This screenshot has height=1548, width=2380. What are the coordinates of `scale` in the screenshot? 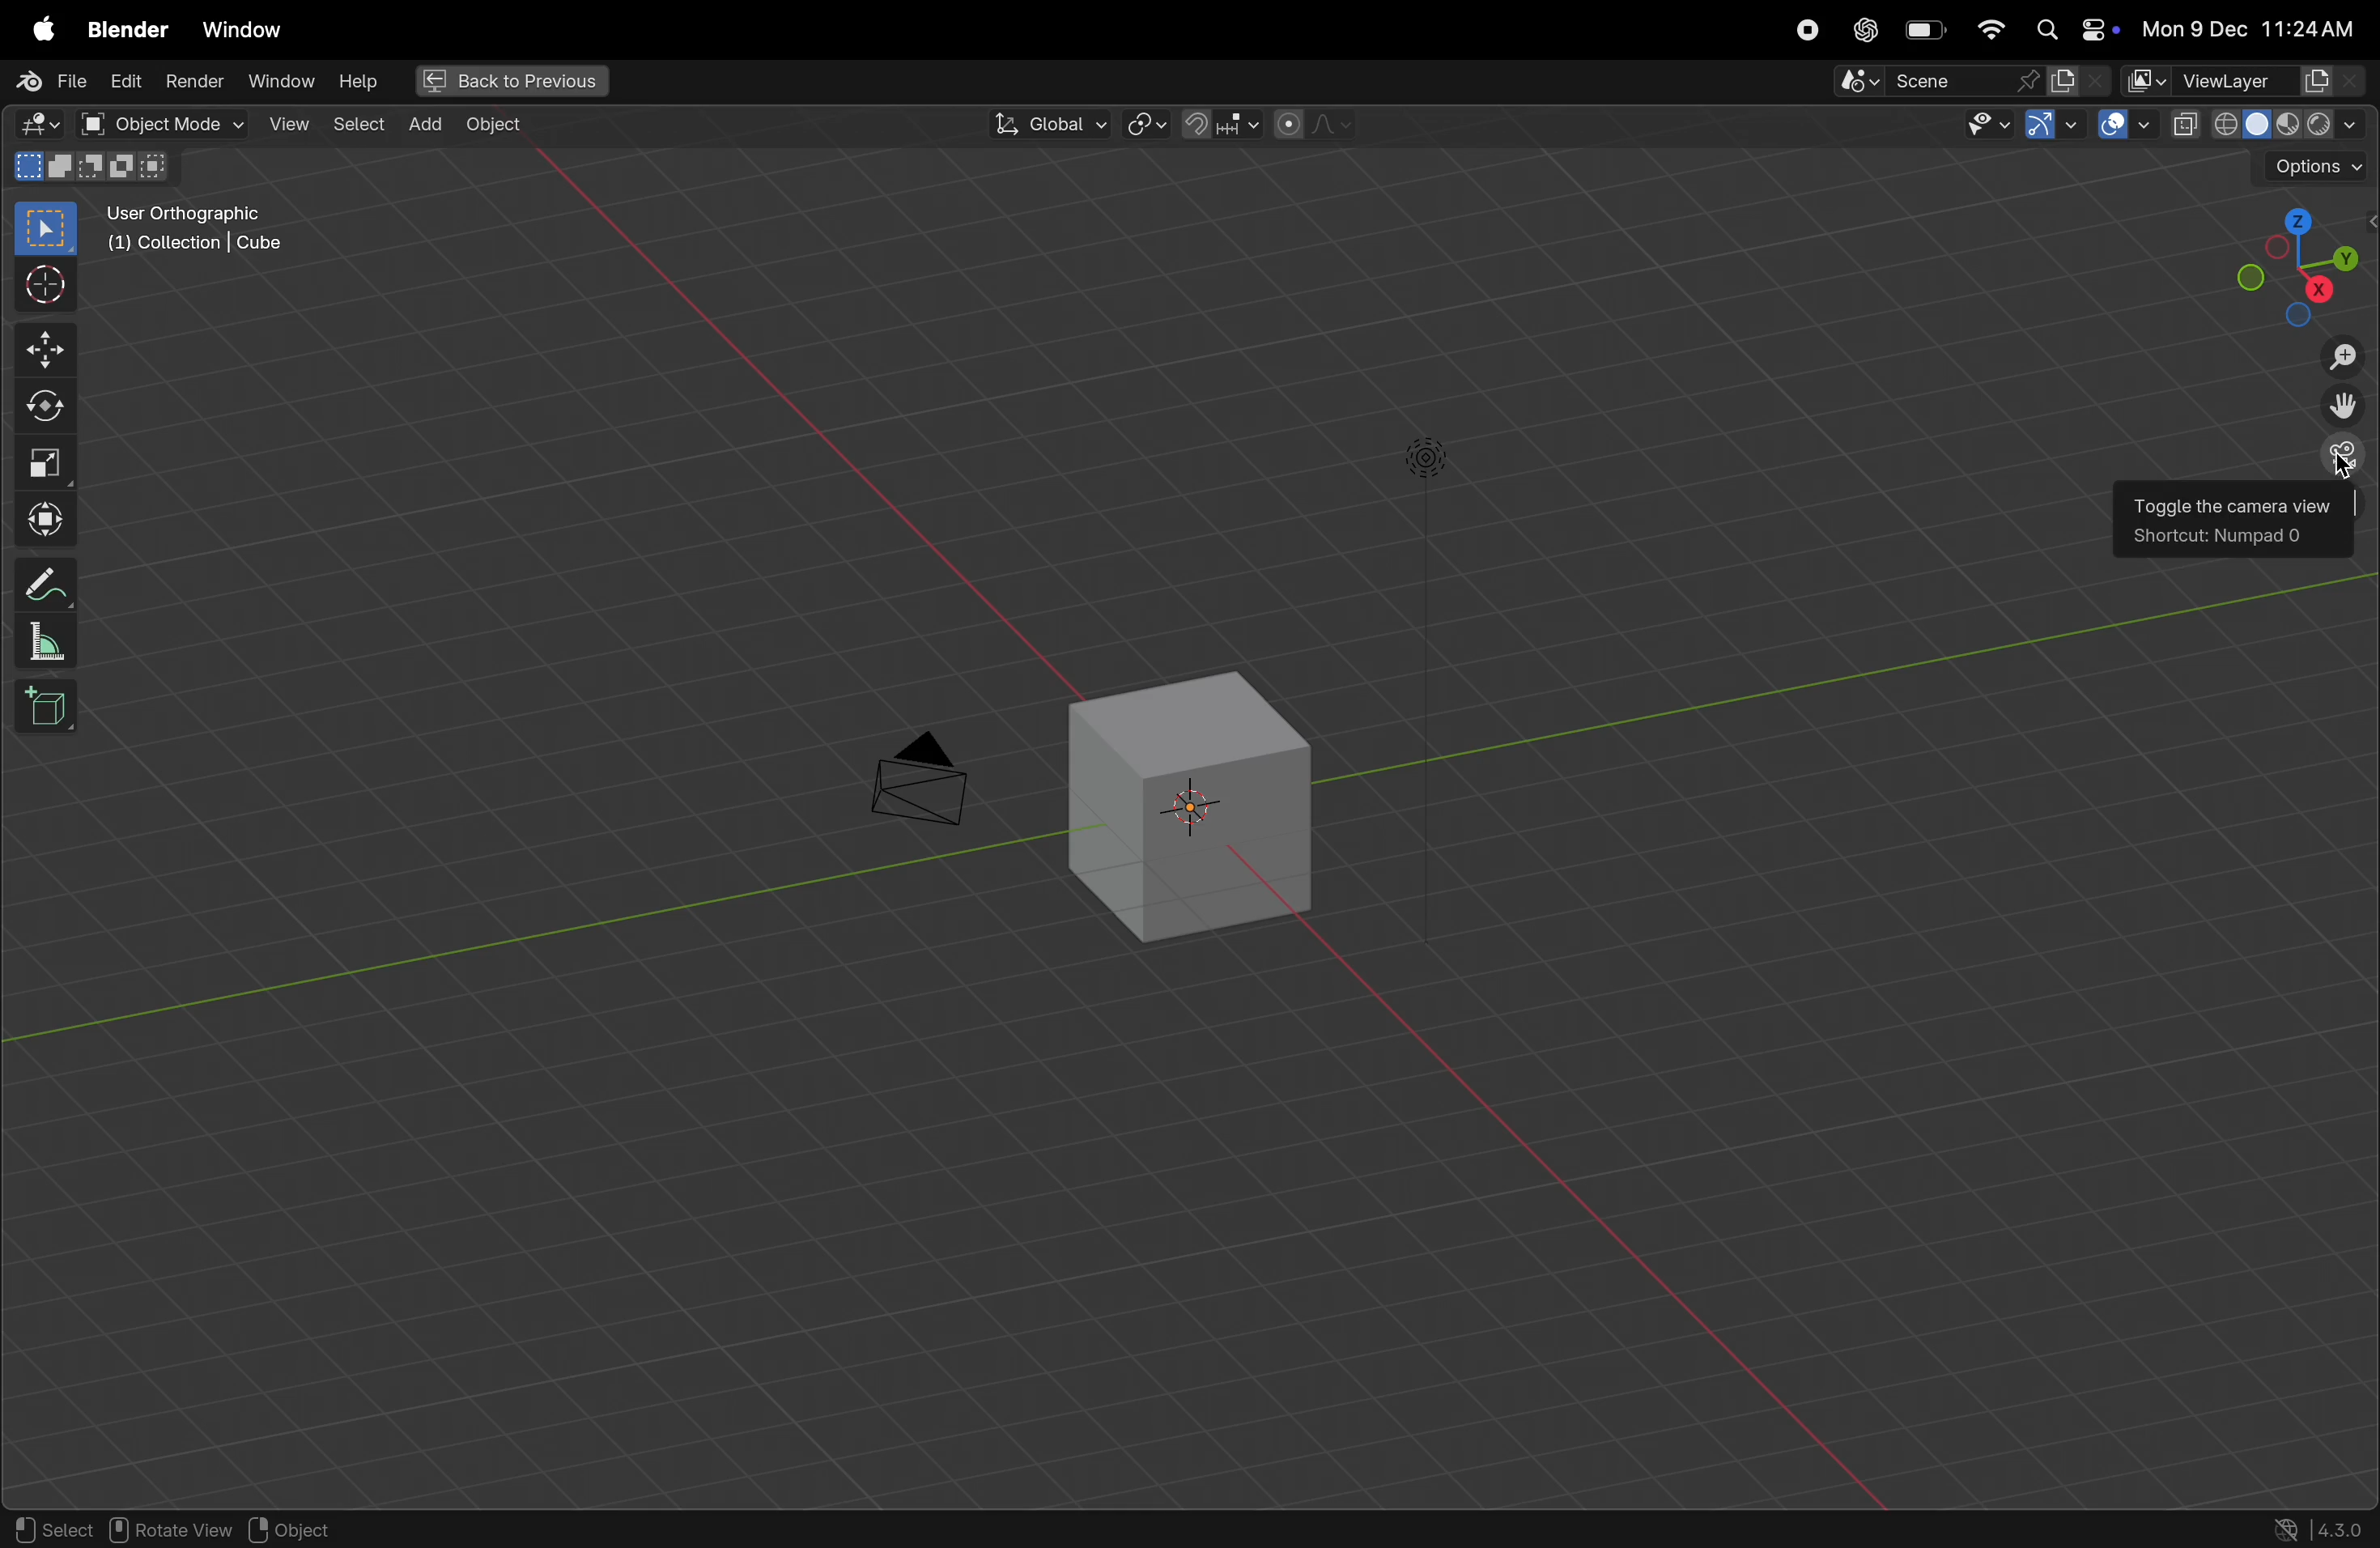 It's located at (51, 461).